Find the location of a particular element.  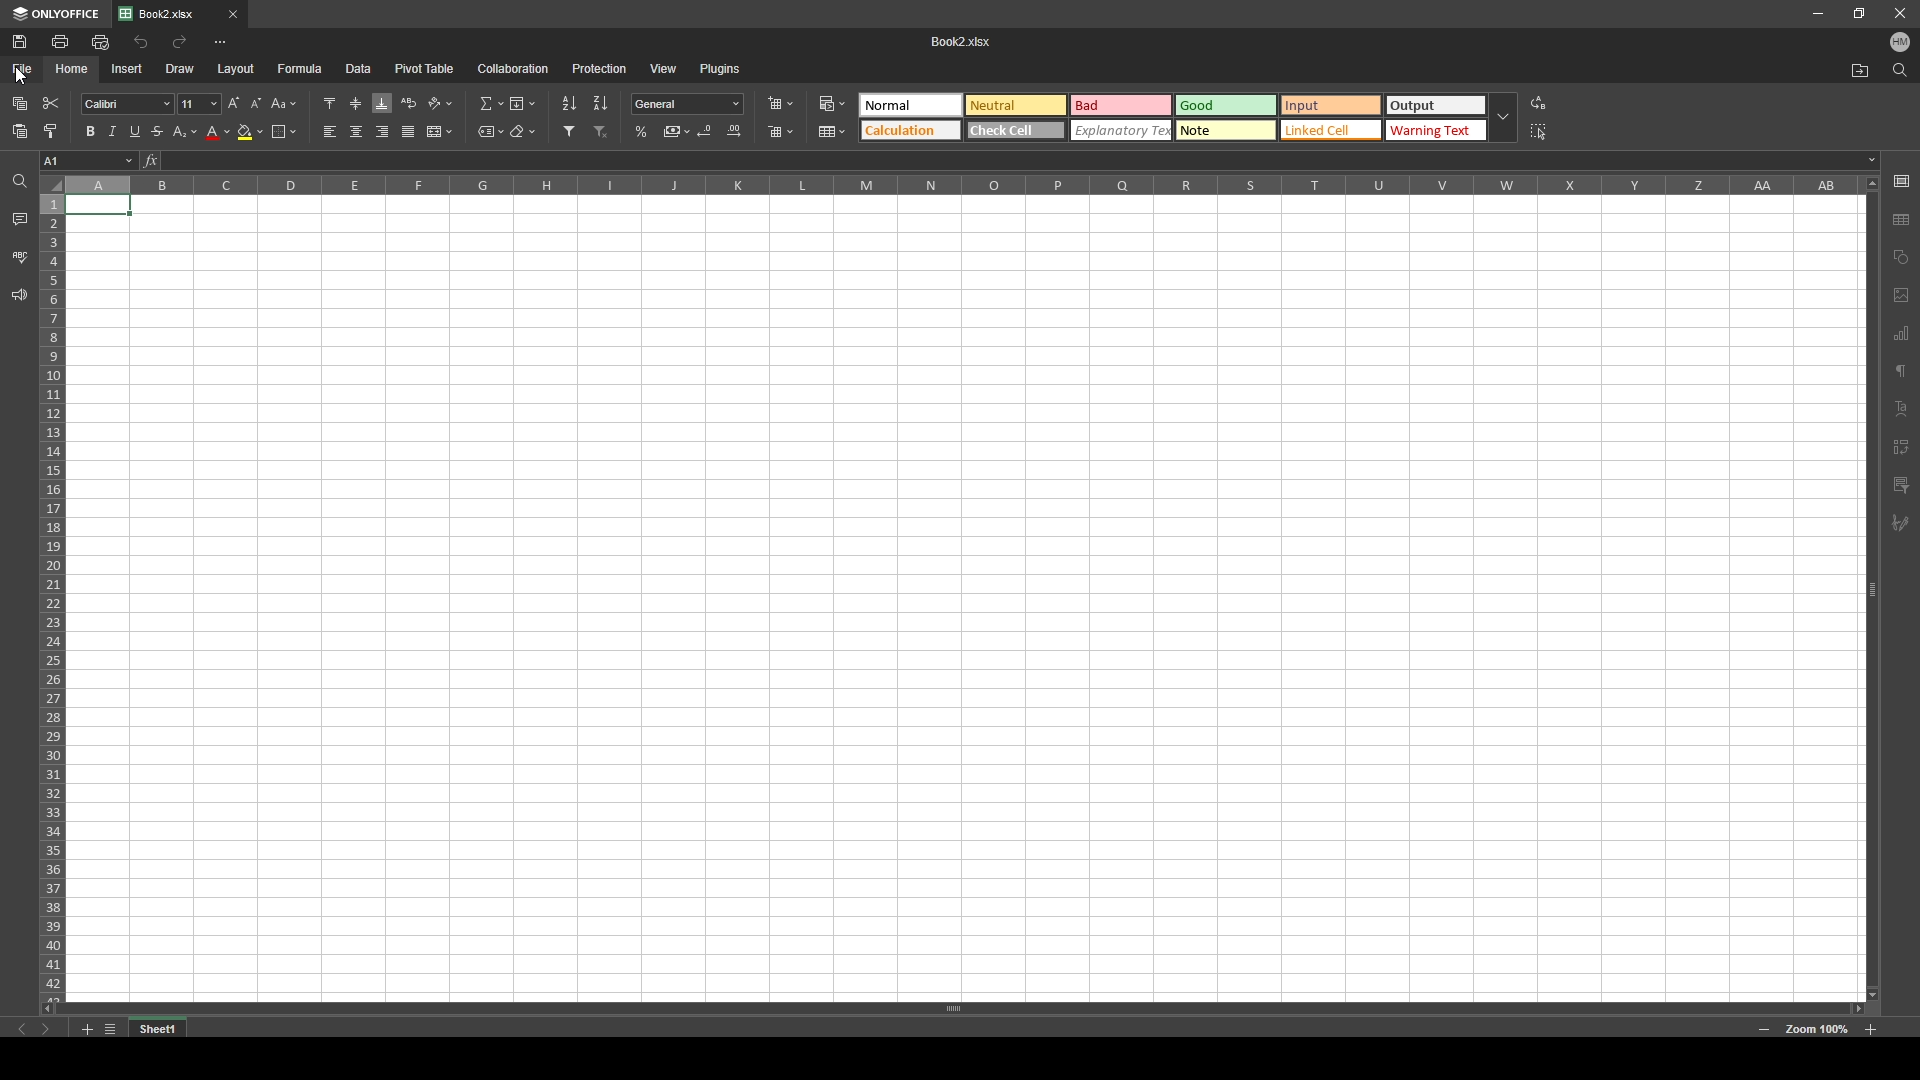

insert cells is located at coordinates (780, 103).